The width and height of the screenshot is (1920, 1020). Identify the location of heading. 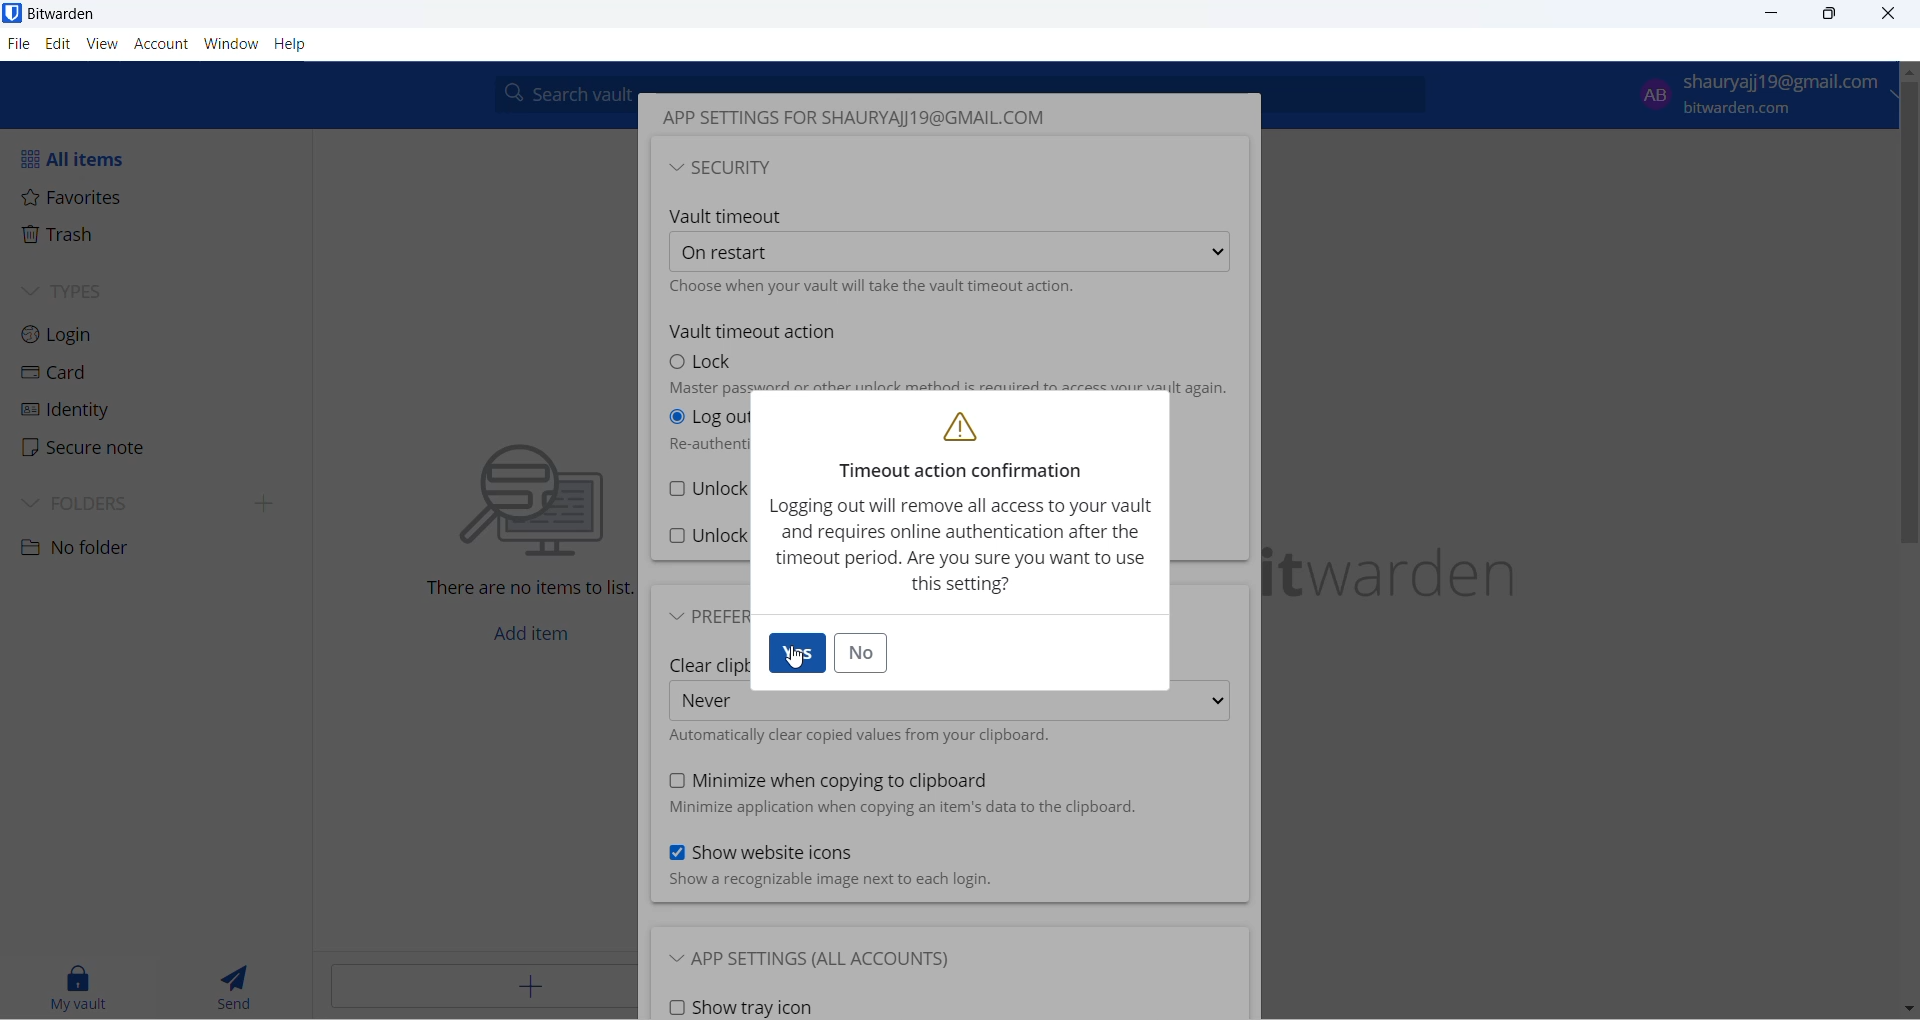
(886, 121).